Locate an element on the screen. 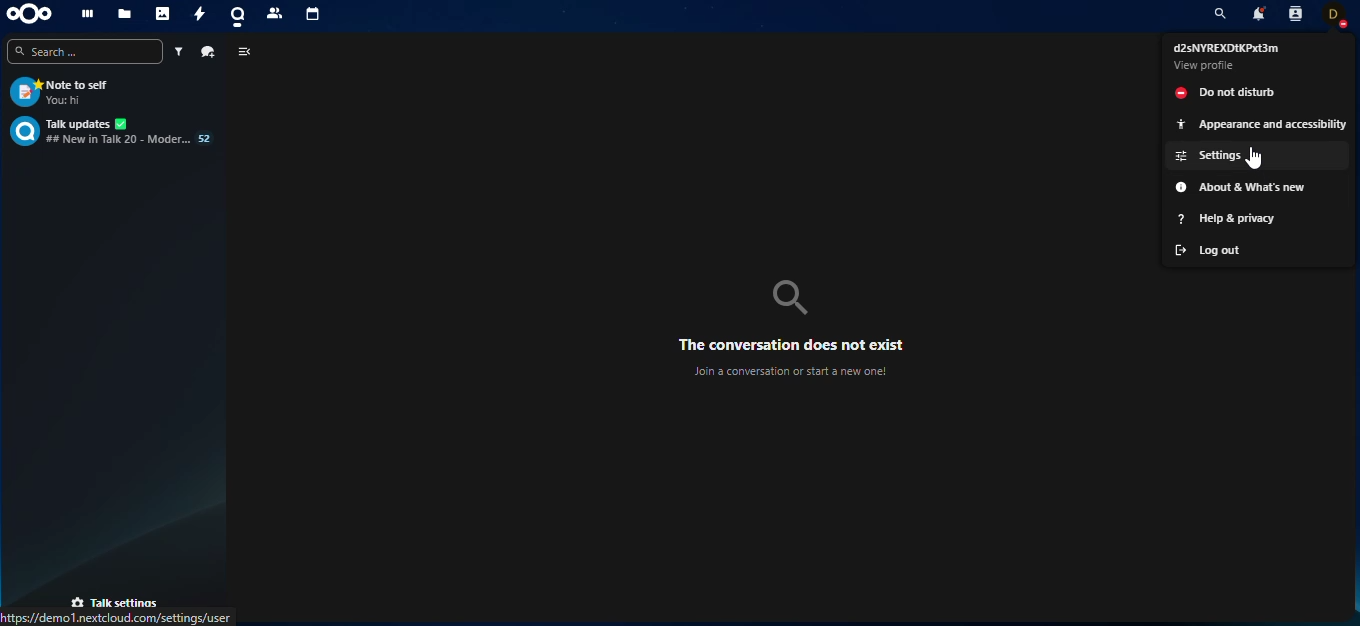 This screenshot has width=1360, height=626. Search icon is located at coordinates (790, 298).